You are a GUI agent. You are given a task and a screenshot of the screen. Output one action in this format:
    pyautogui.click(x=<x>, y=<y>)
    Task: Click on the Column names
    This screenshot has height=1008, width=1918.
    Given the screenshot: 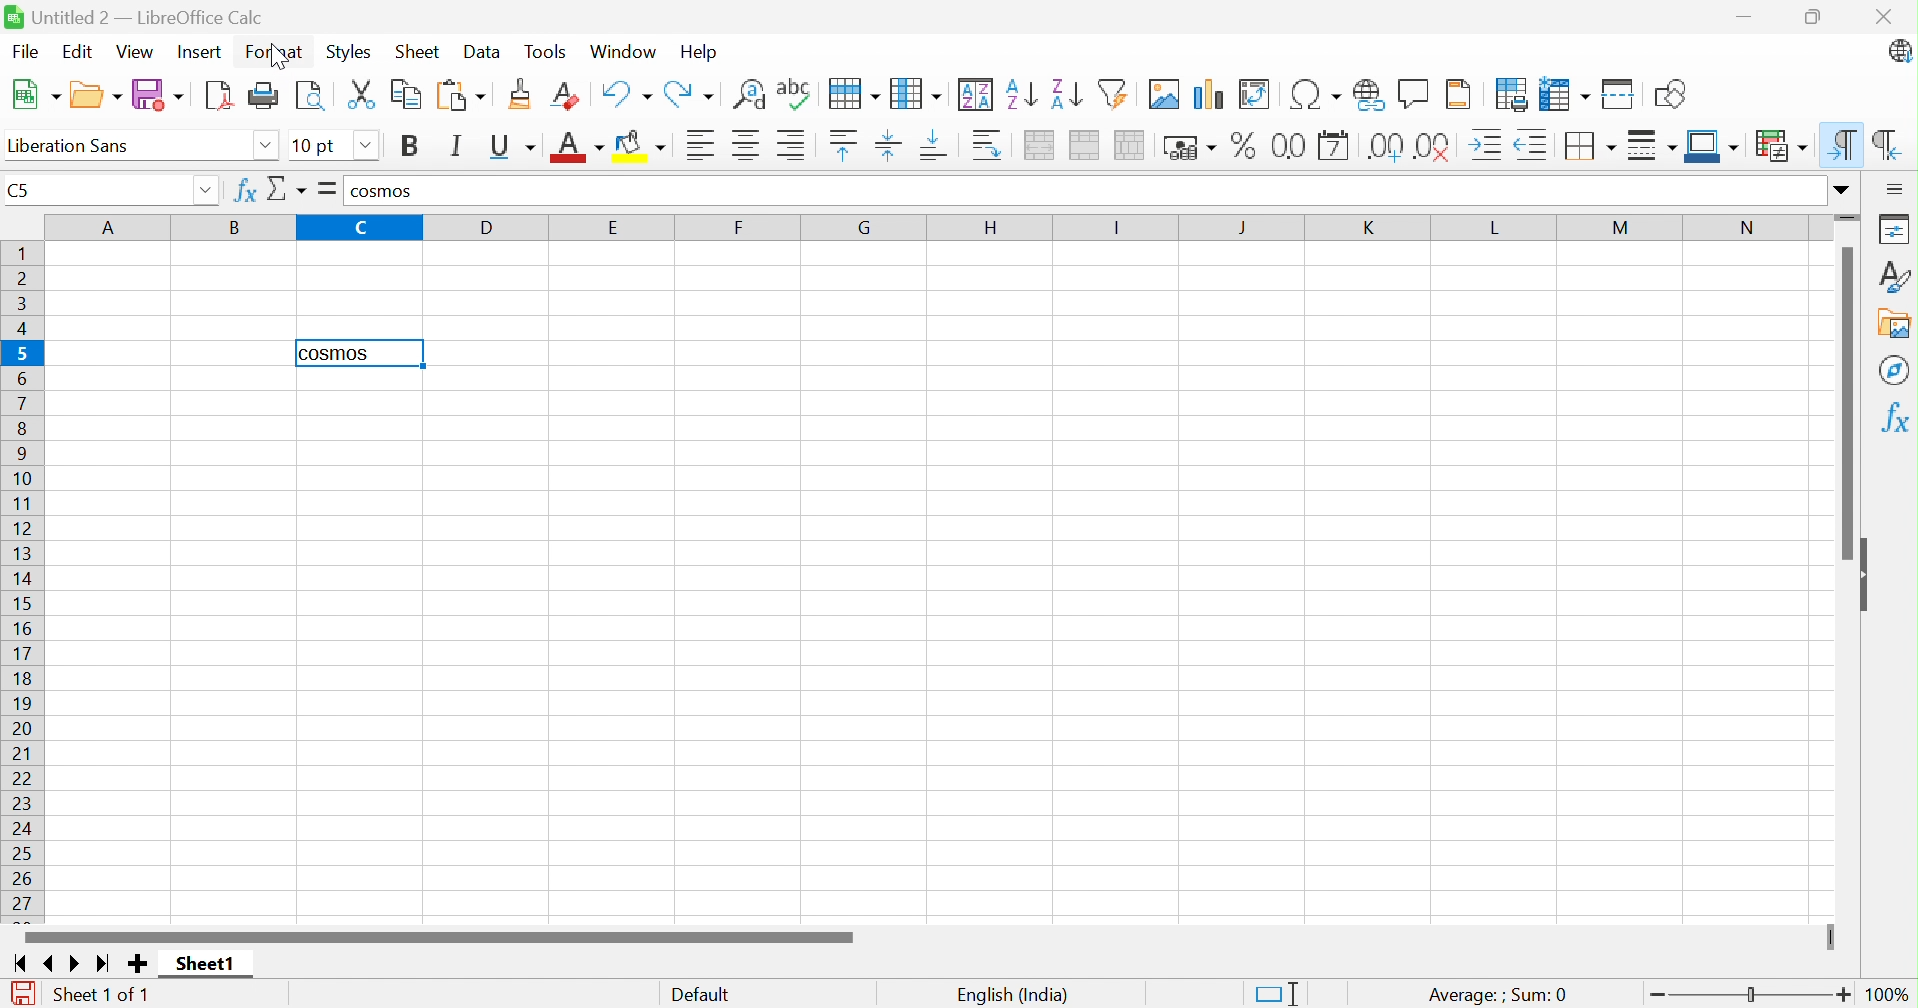 What is the action you would take?
    pyautogui.click(x=934, y=226)
    